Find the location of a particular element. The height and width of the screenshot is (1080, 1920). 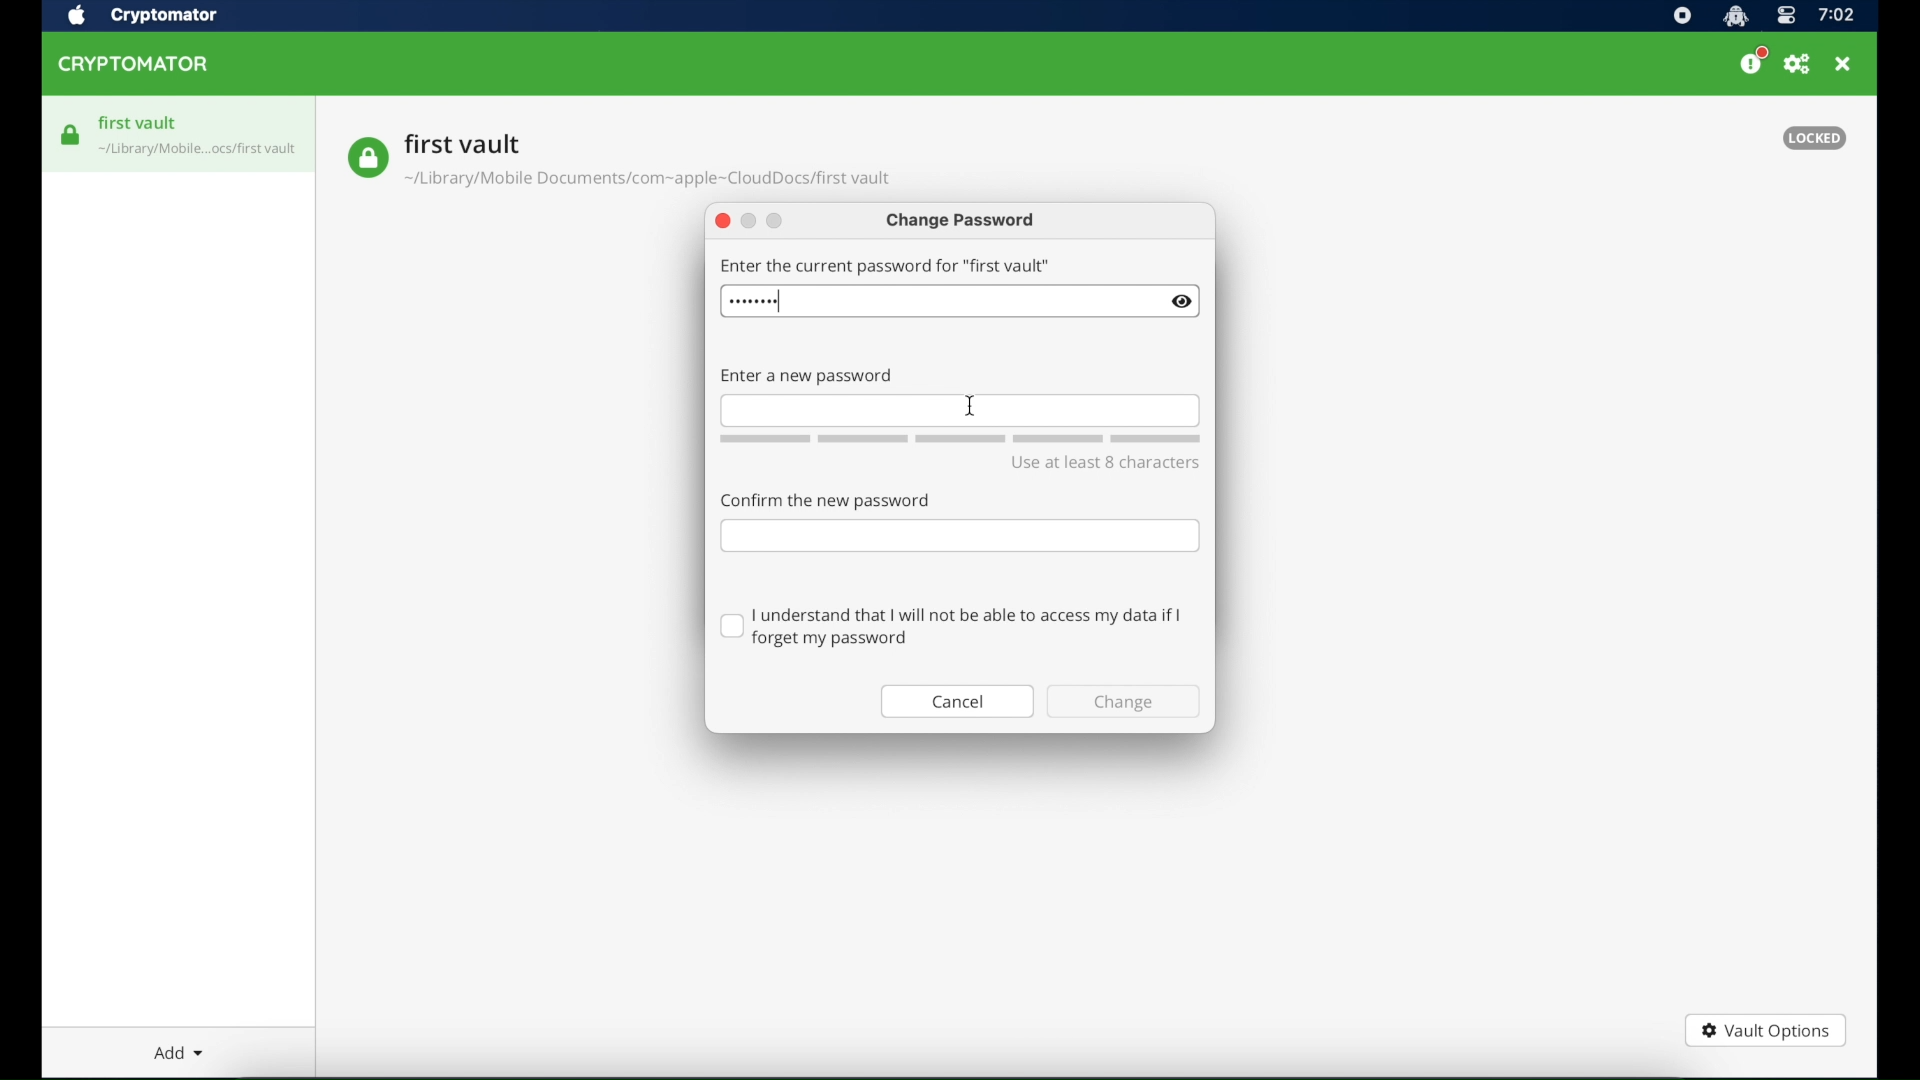

time is located at coordinates (1836, 16).